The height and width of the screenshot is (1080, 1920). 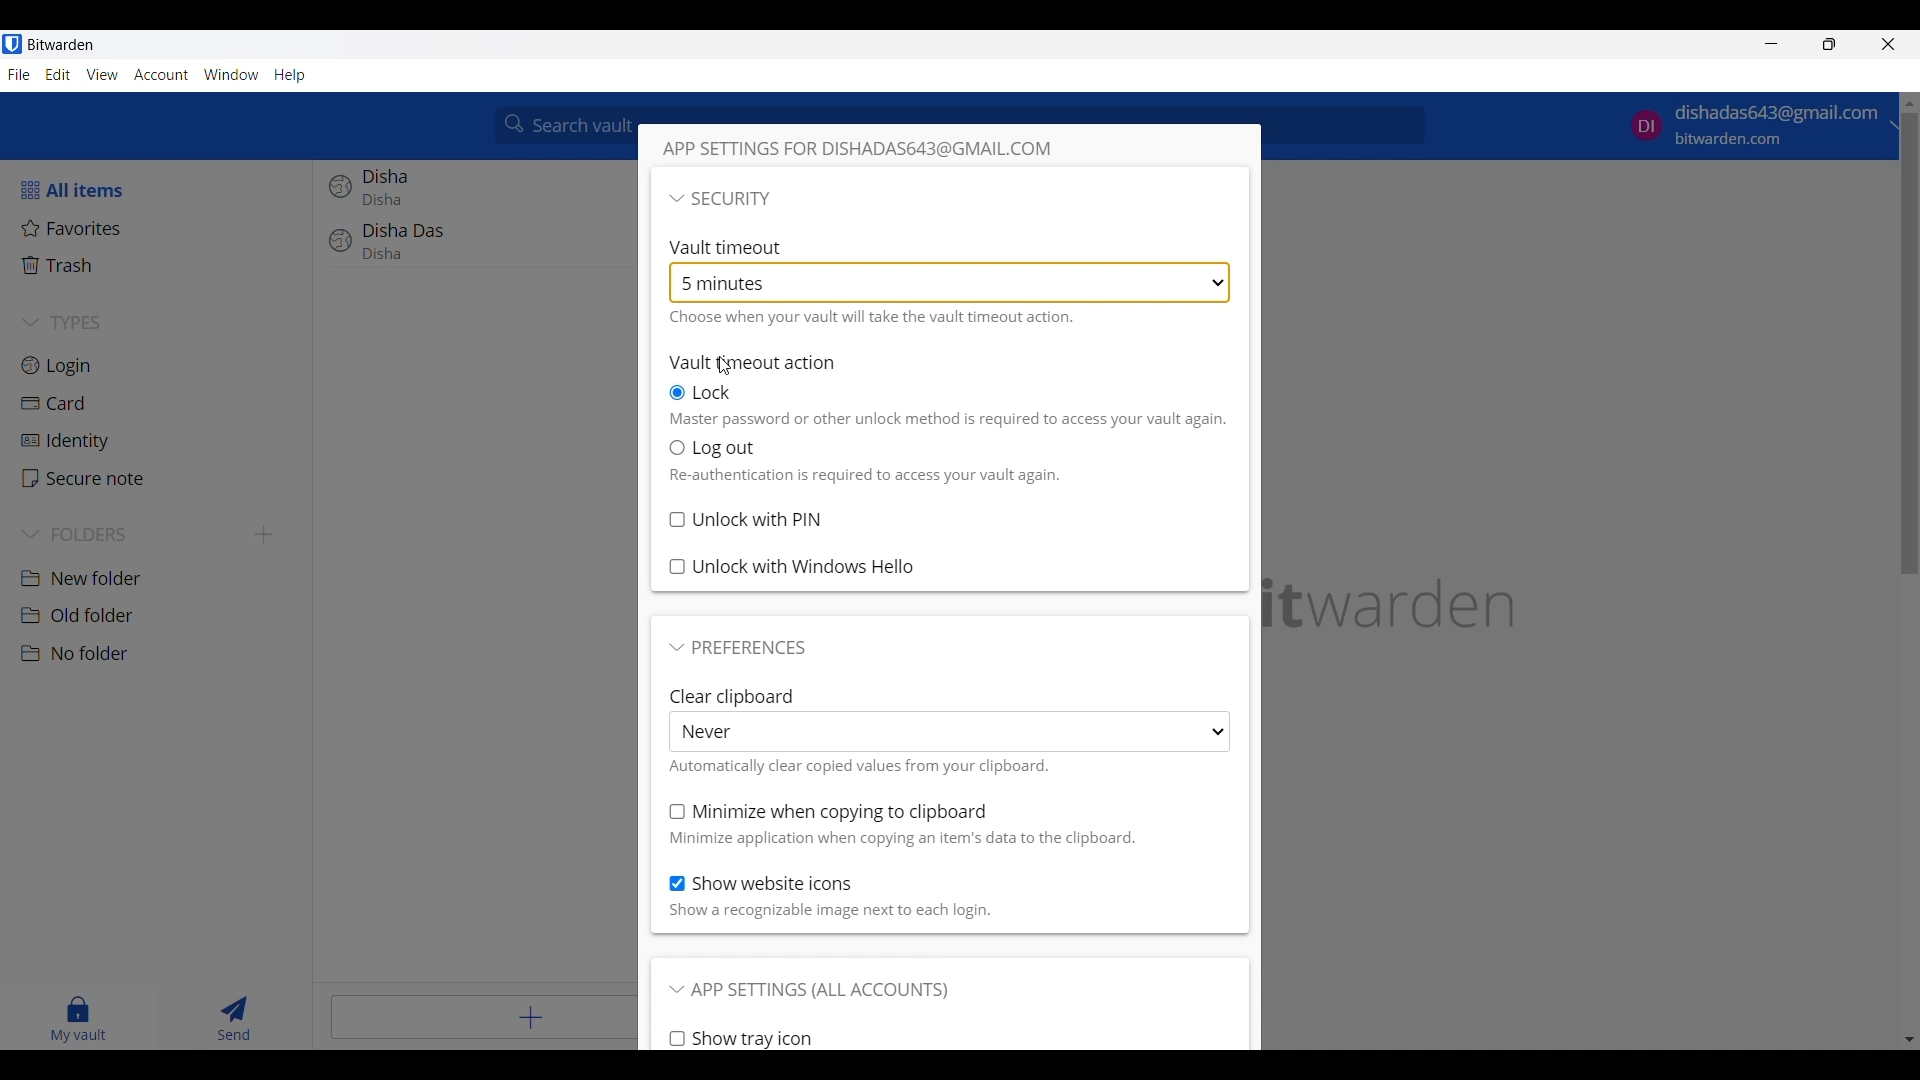 What do you see at coordinates (829, 812) in the screenshot?
I see `Toggle for Minimize when copying to clipboard` at bounding box center [829, 812].